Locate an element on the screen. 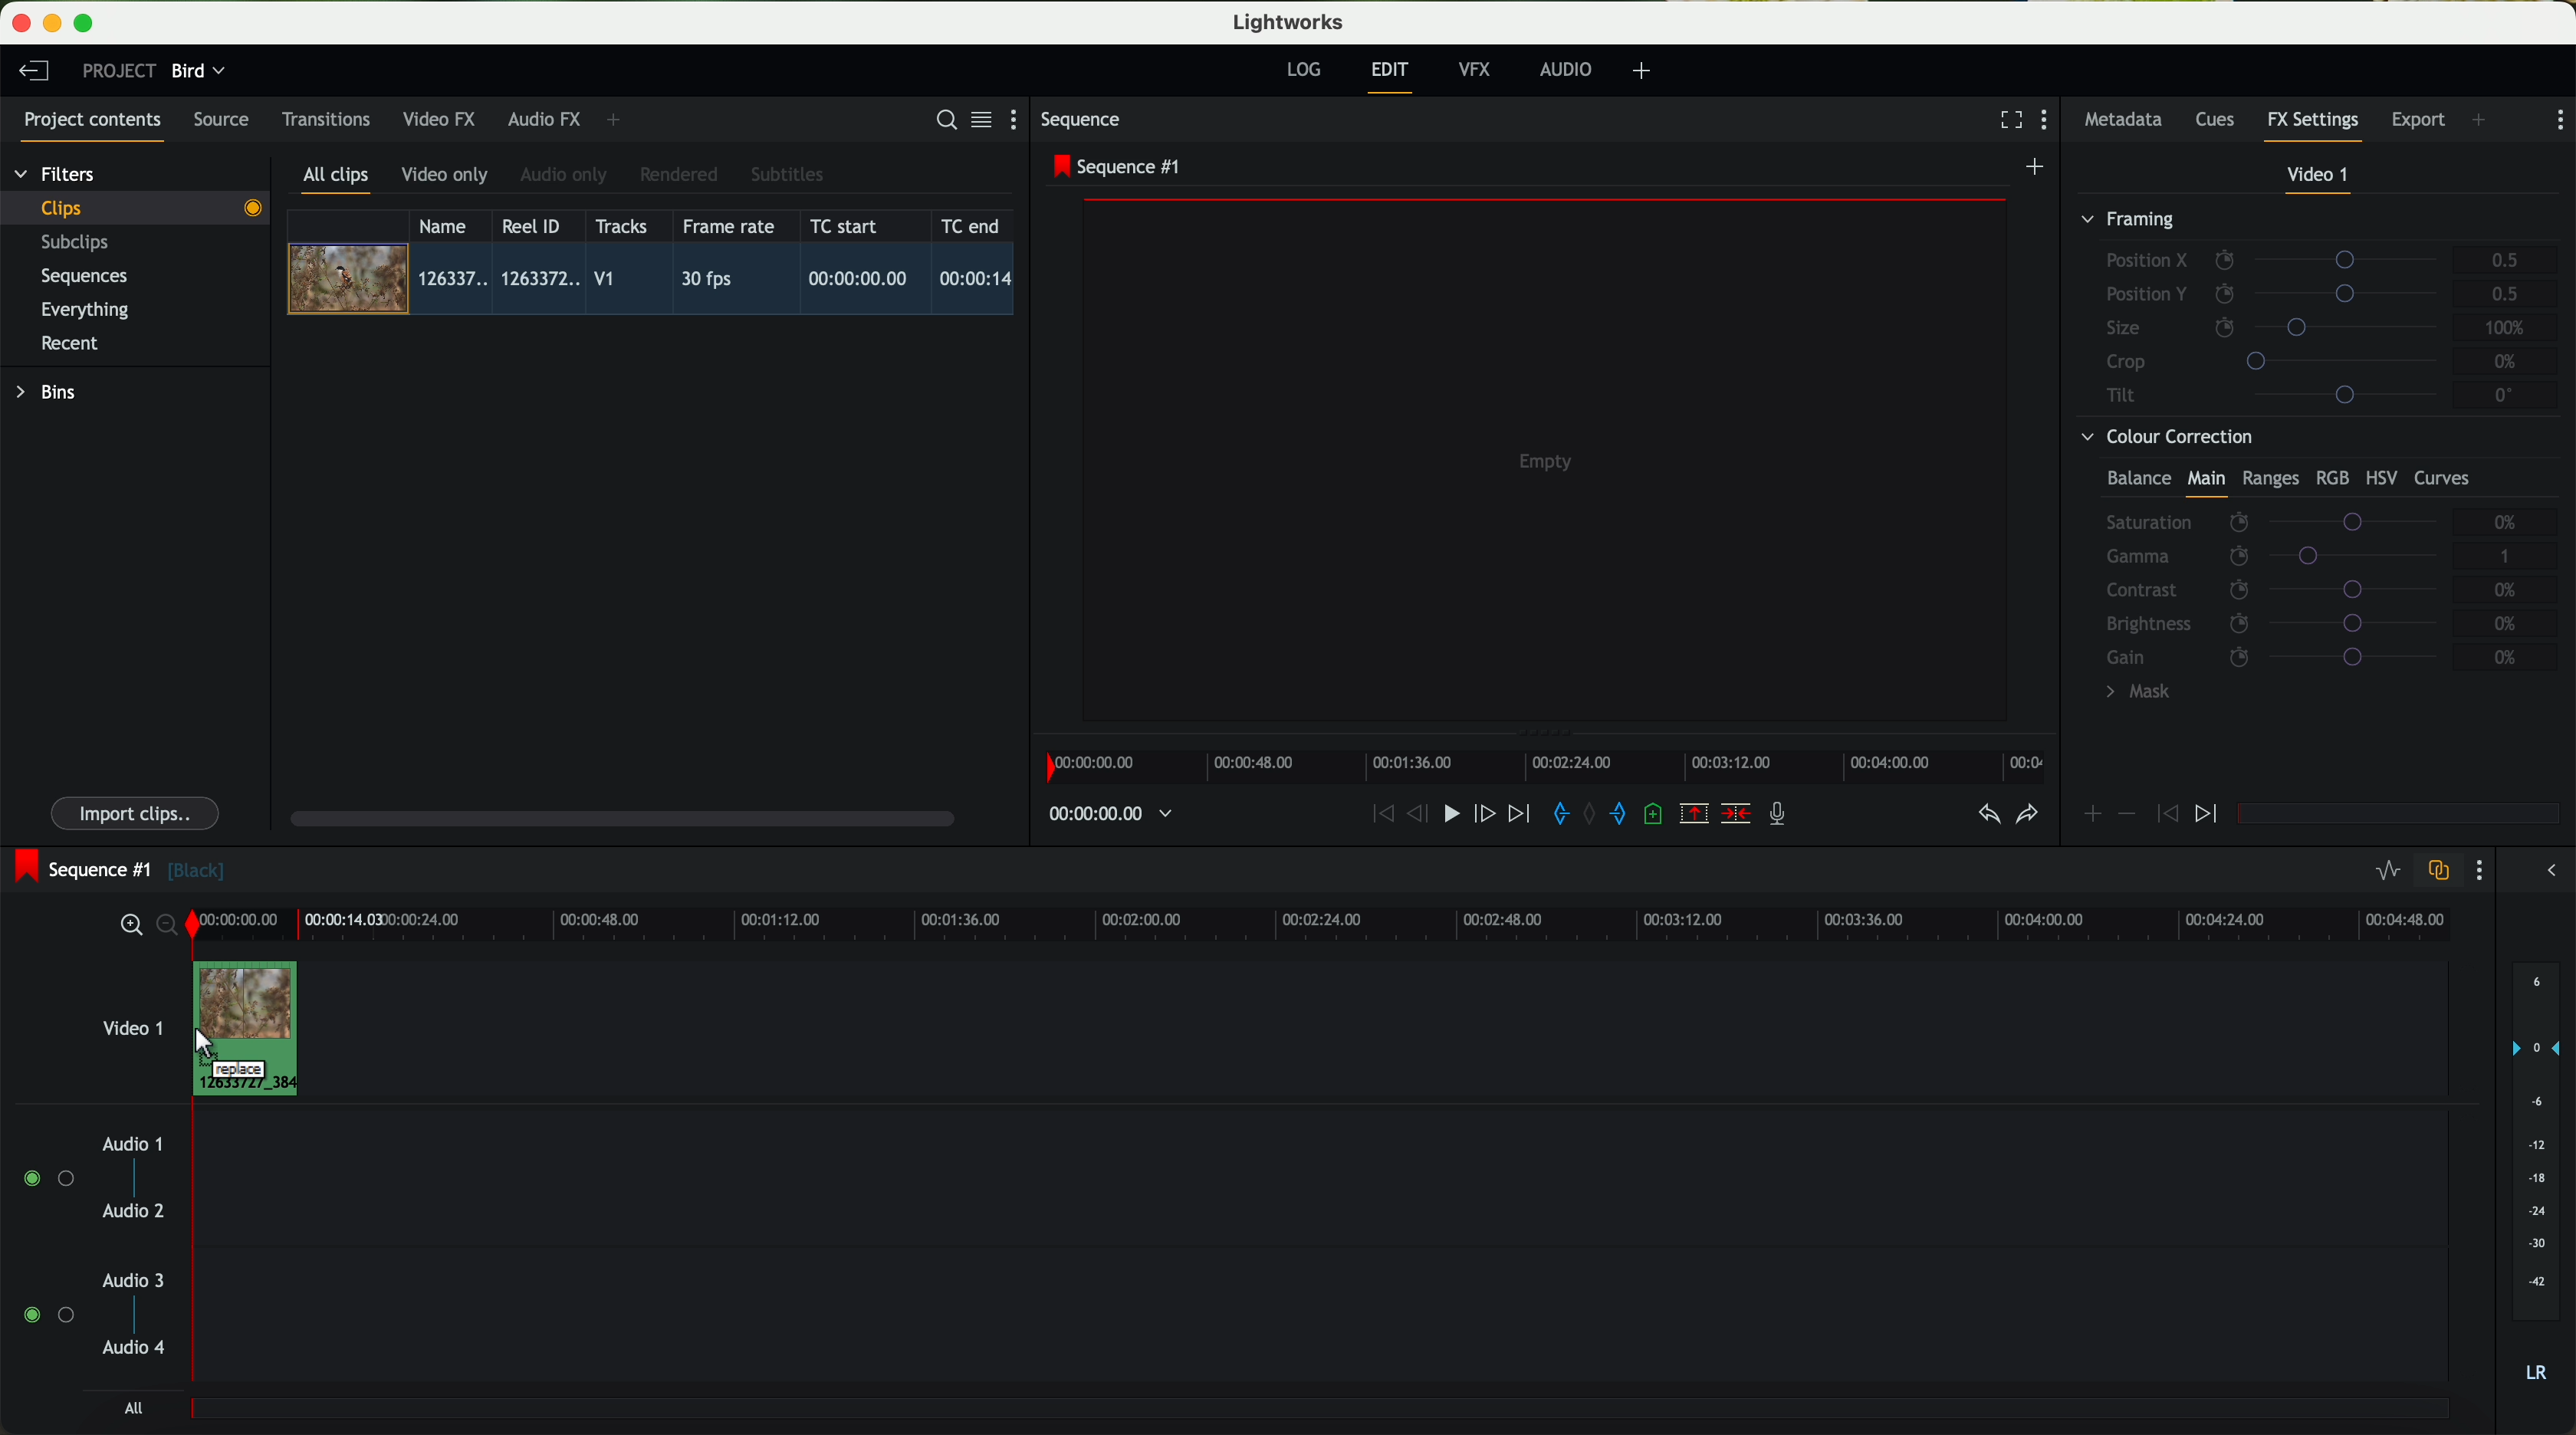  maximize program is located at coordinates (87, 24).